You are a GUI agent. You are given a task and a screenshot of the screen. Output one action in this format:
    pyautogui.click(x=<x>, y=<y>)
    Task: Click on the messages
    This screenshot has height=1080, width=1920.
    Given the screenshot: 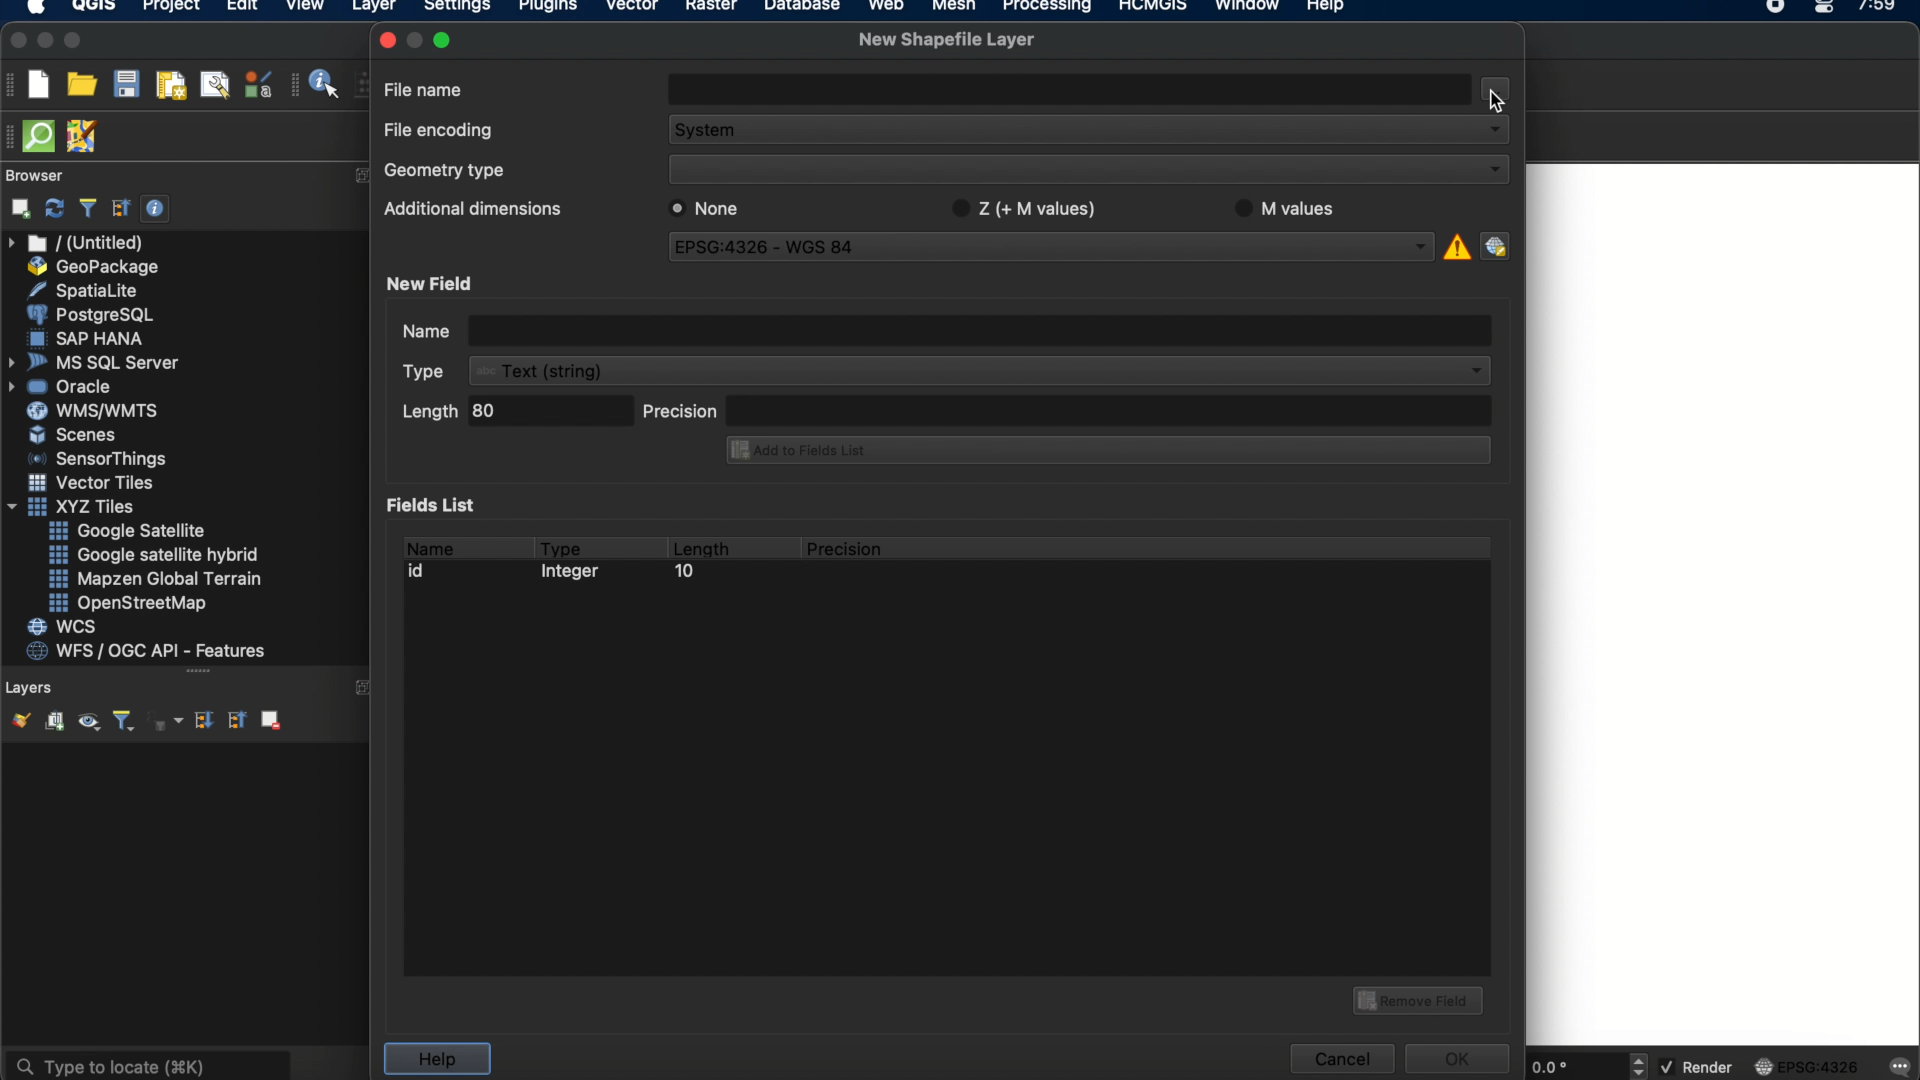 What is the action you would take?
    pyautogui.click(x=1898, y=1068)
    